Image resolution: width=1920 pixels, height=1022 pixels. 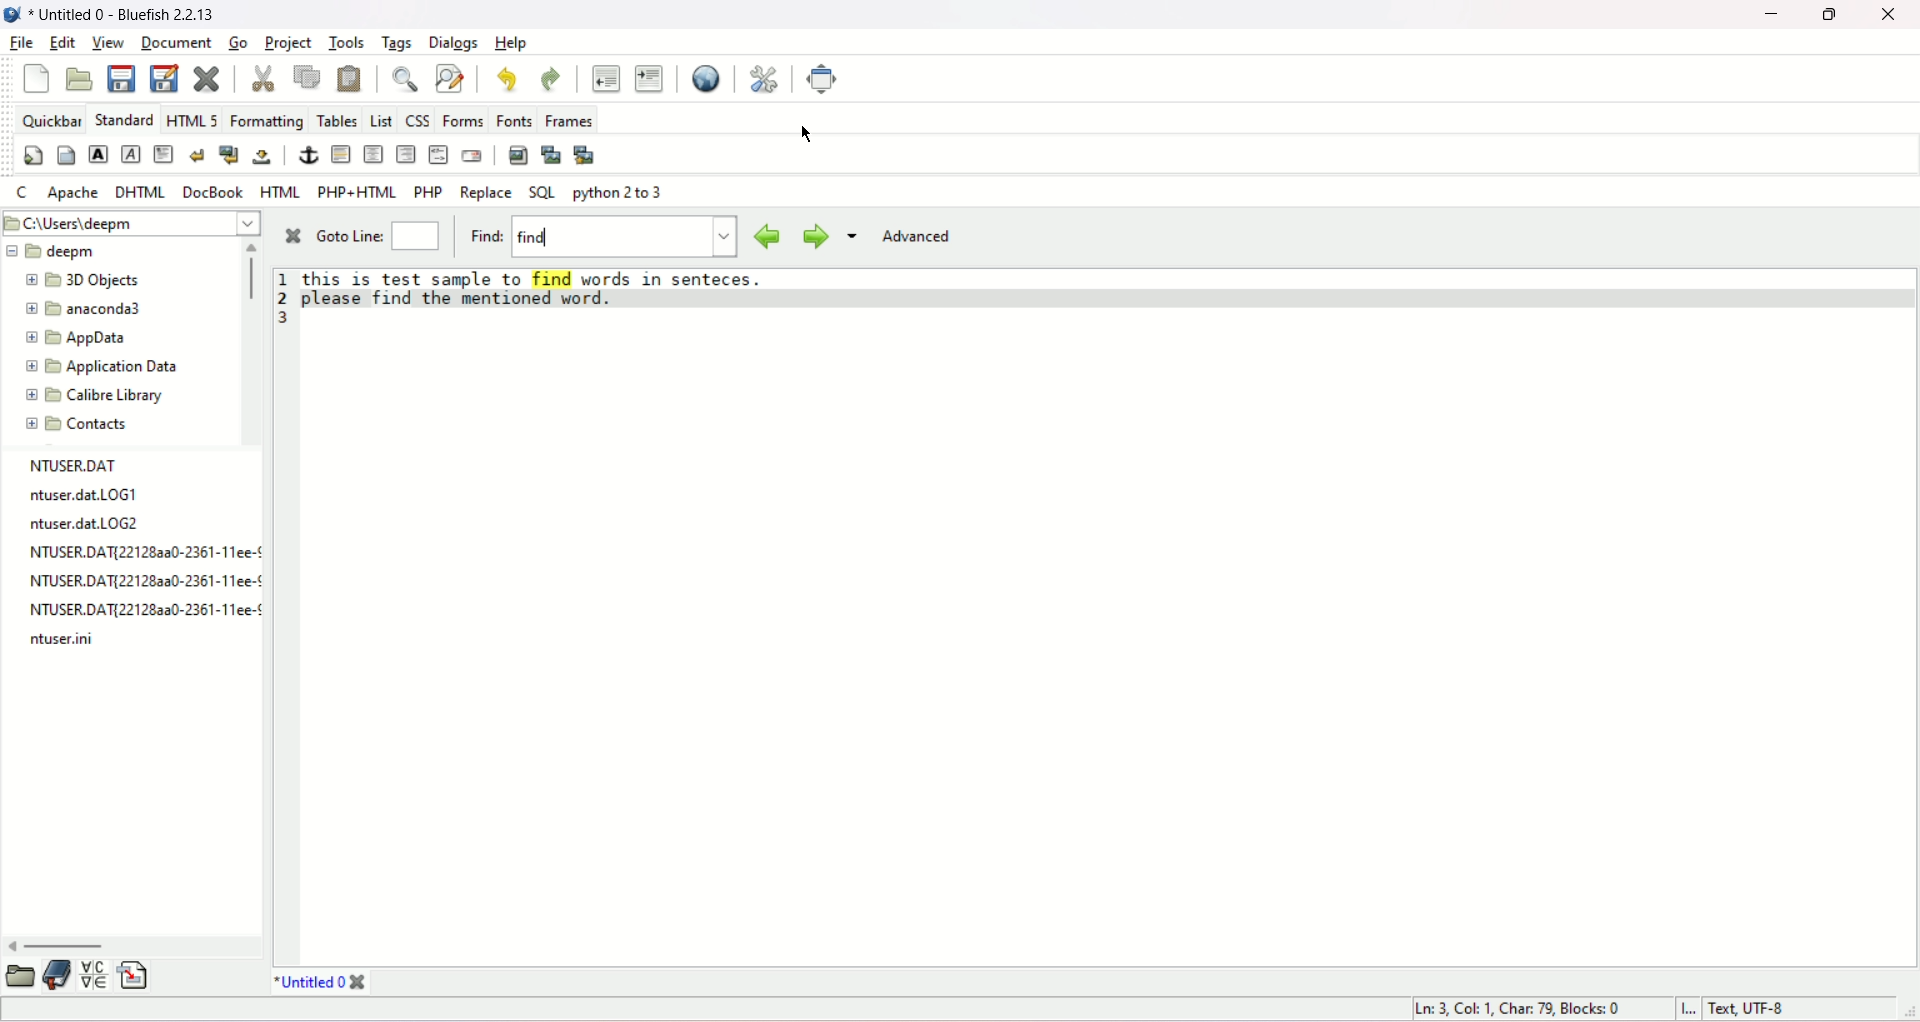 I want to click on body, so click(x=65, y=155).